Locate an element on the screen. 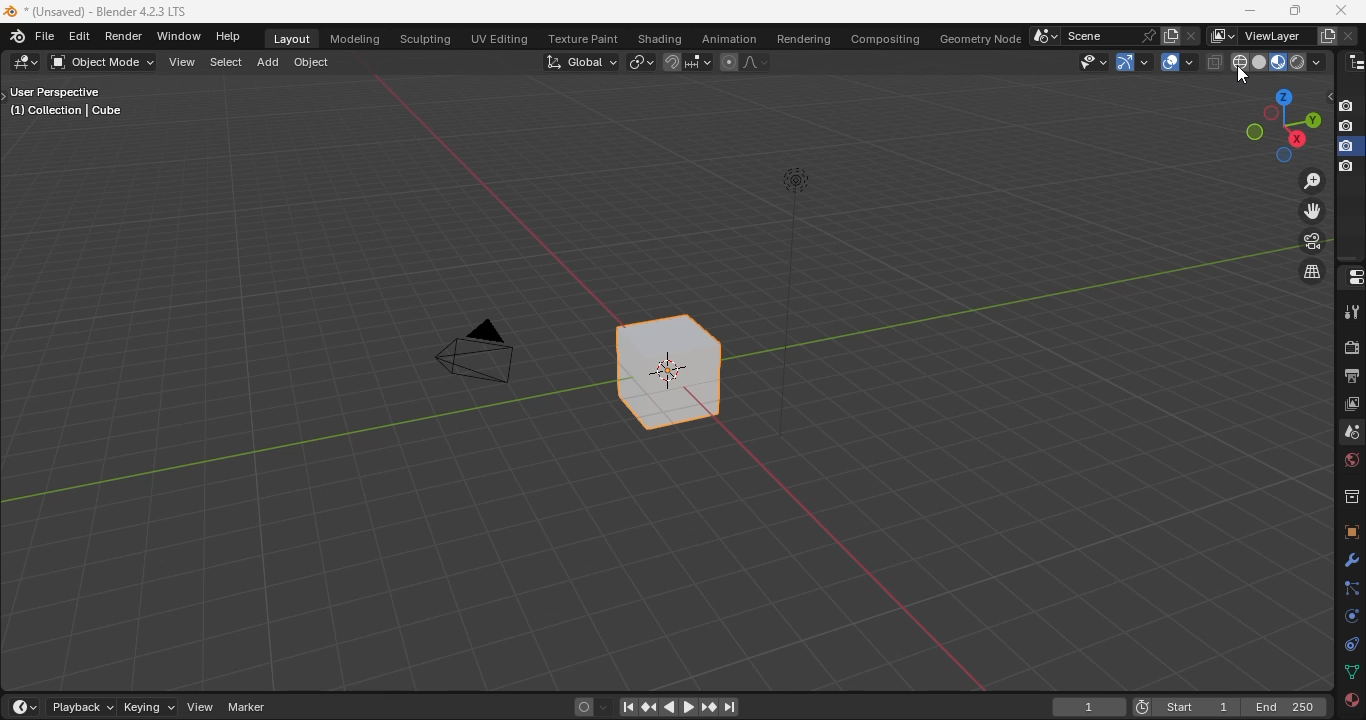 The height and width of the screenshot is (720, 1366). final frame of the playback is located at coordinates (1287, 706).